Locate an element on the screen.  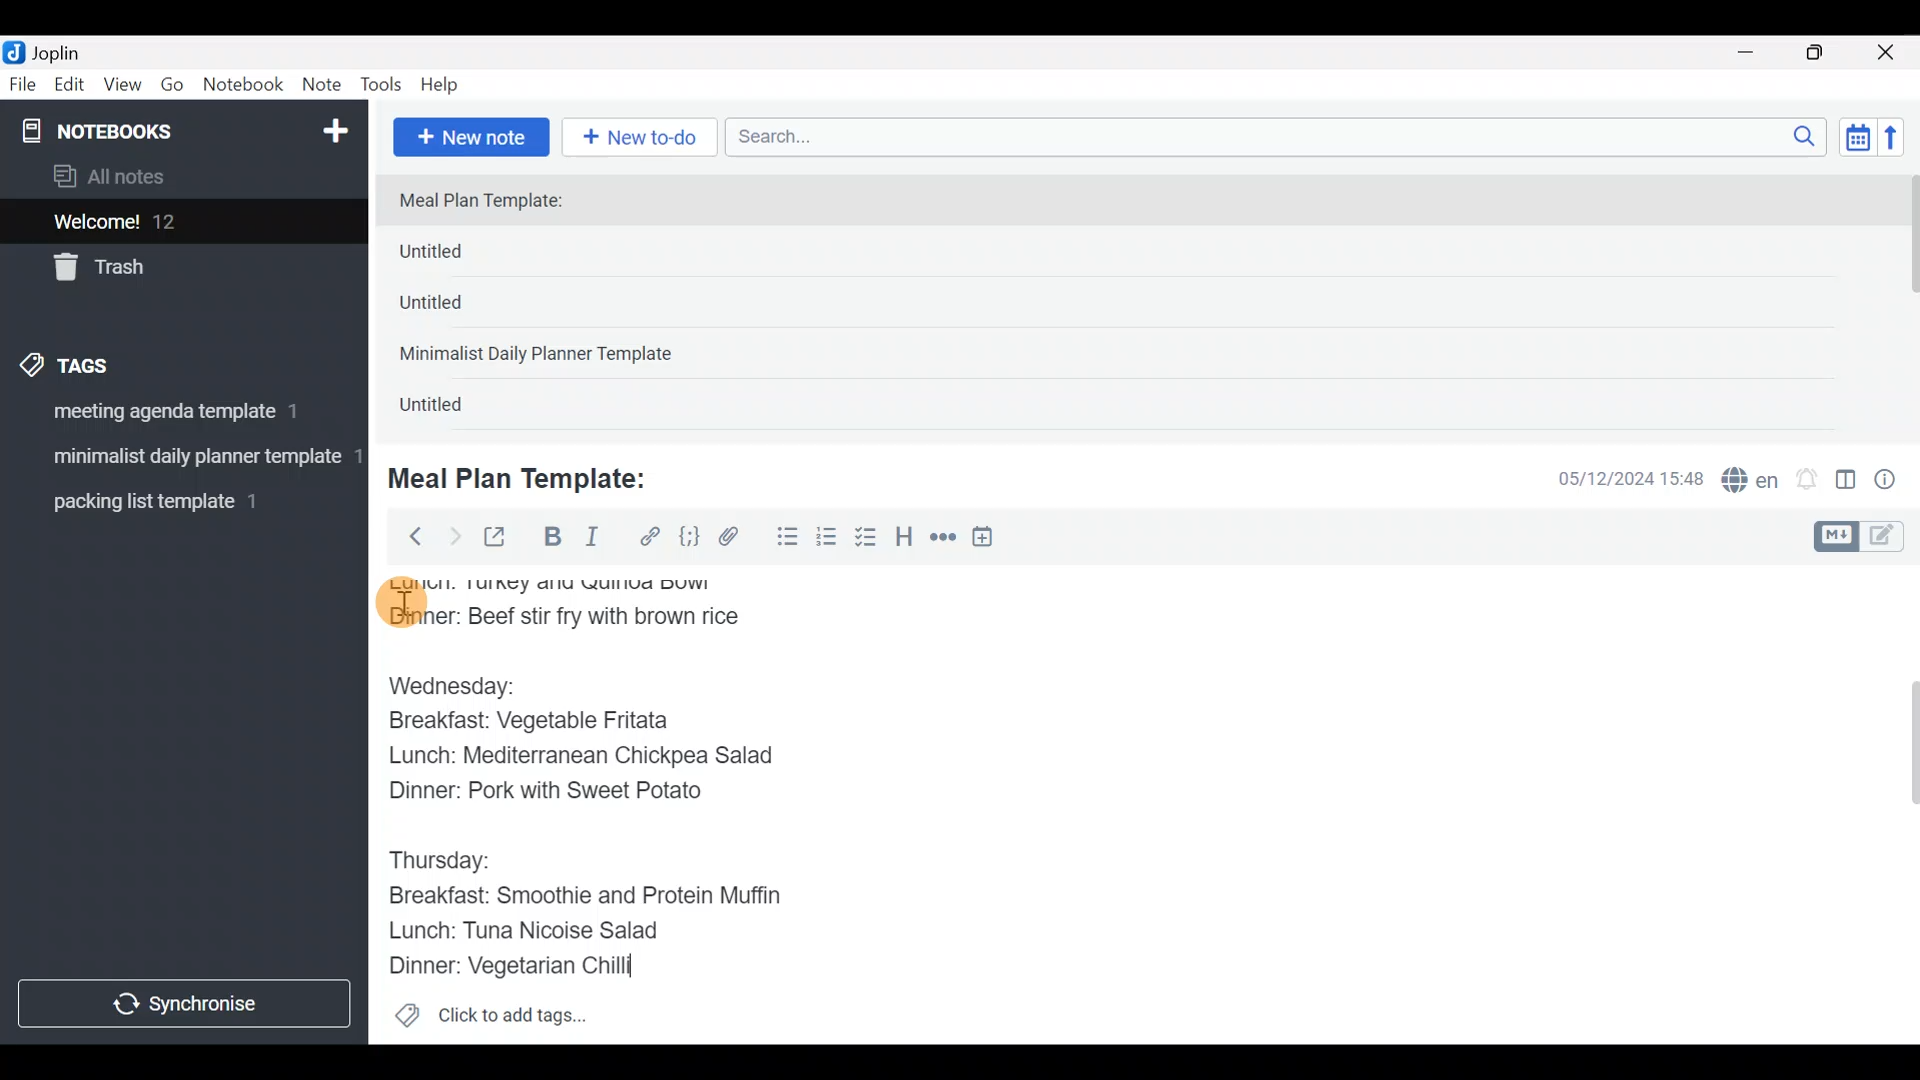
Lunch: Mediterranean Chickpea Salad is located at coordinates (595, 759).